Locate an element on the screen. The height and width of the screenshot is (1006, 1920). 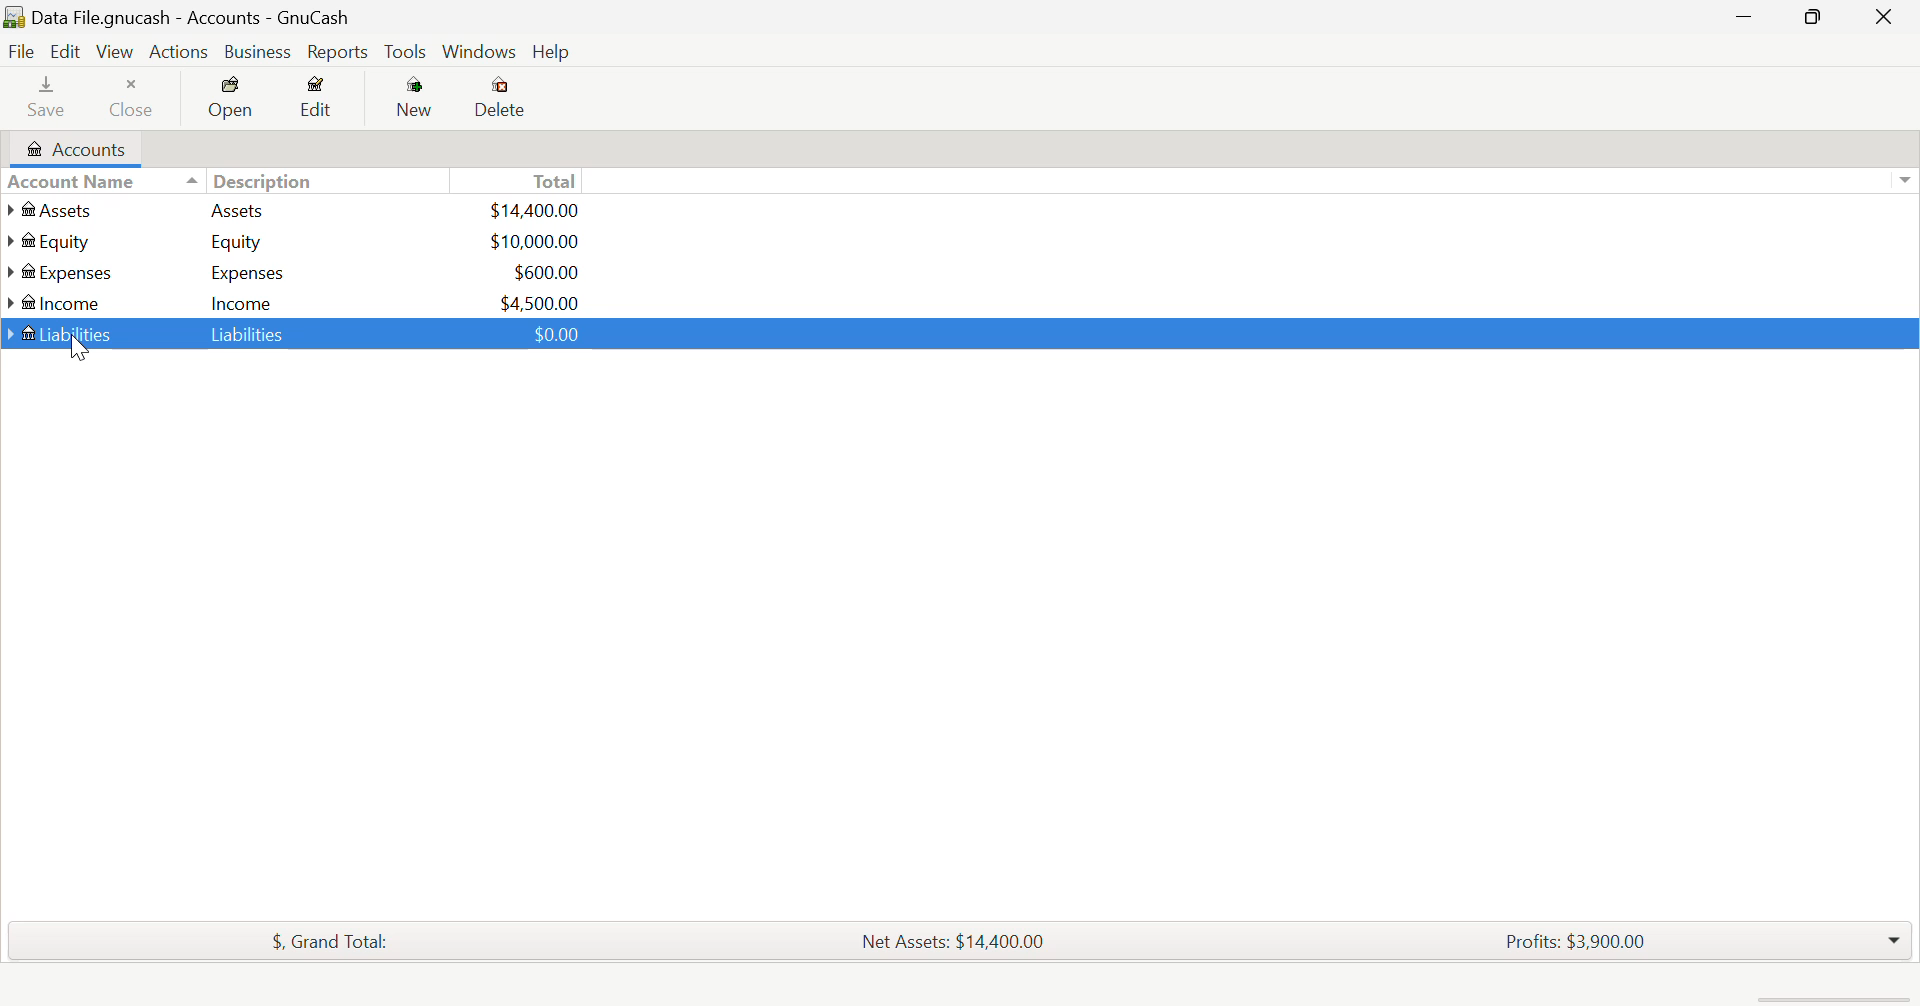
Actions is located at coordinates (176, 52).